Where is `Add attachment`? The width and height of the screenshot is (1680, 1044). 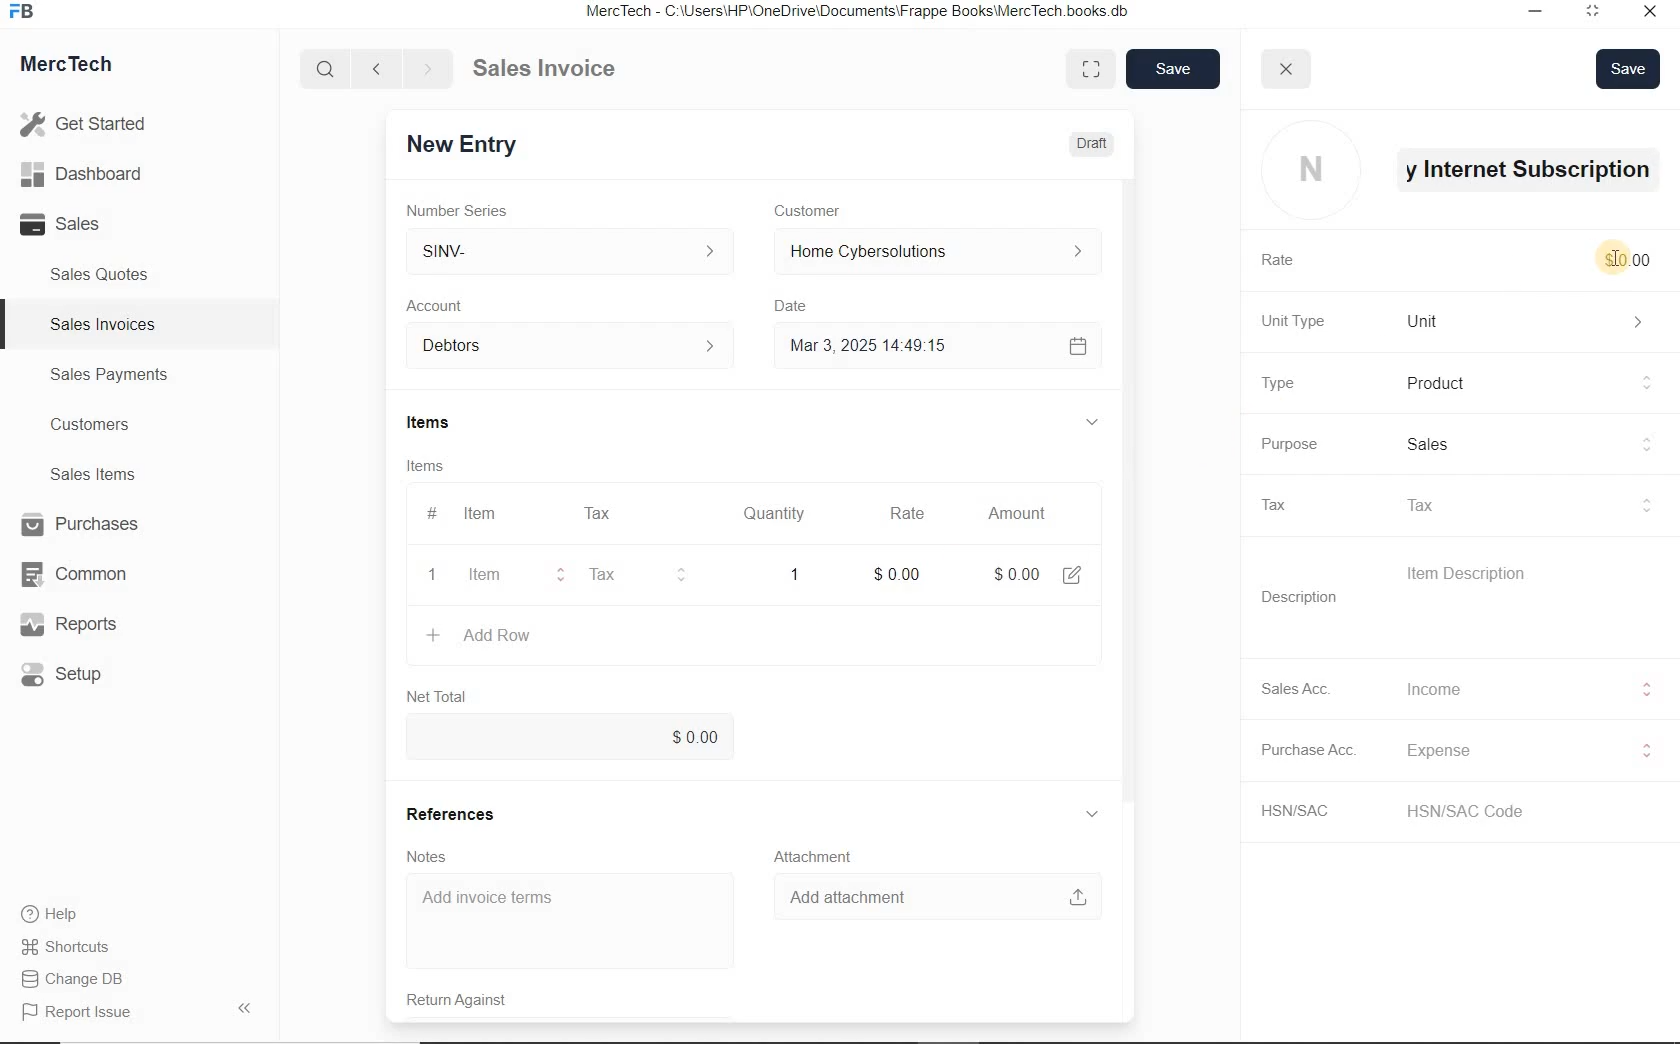
Add attachment is located at coordinates (926, 896).